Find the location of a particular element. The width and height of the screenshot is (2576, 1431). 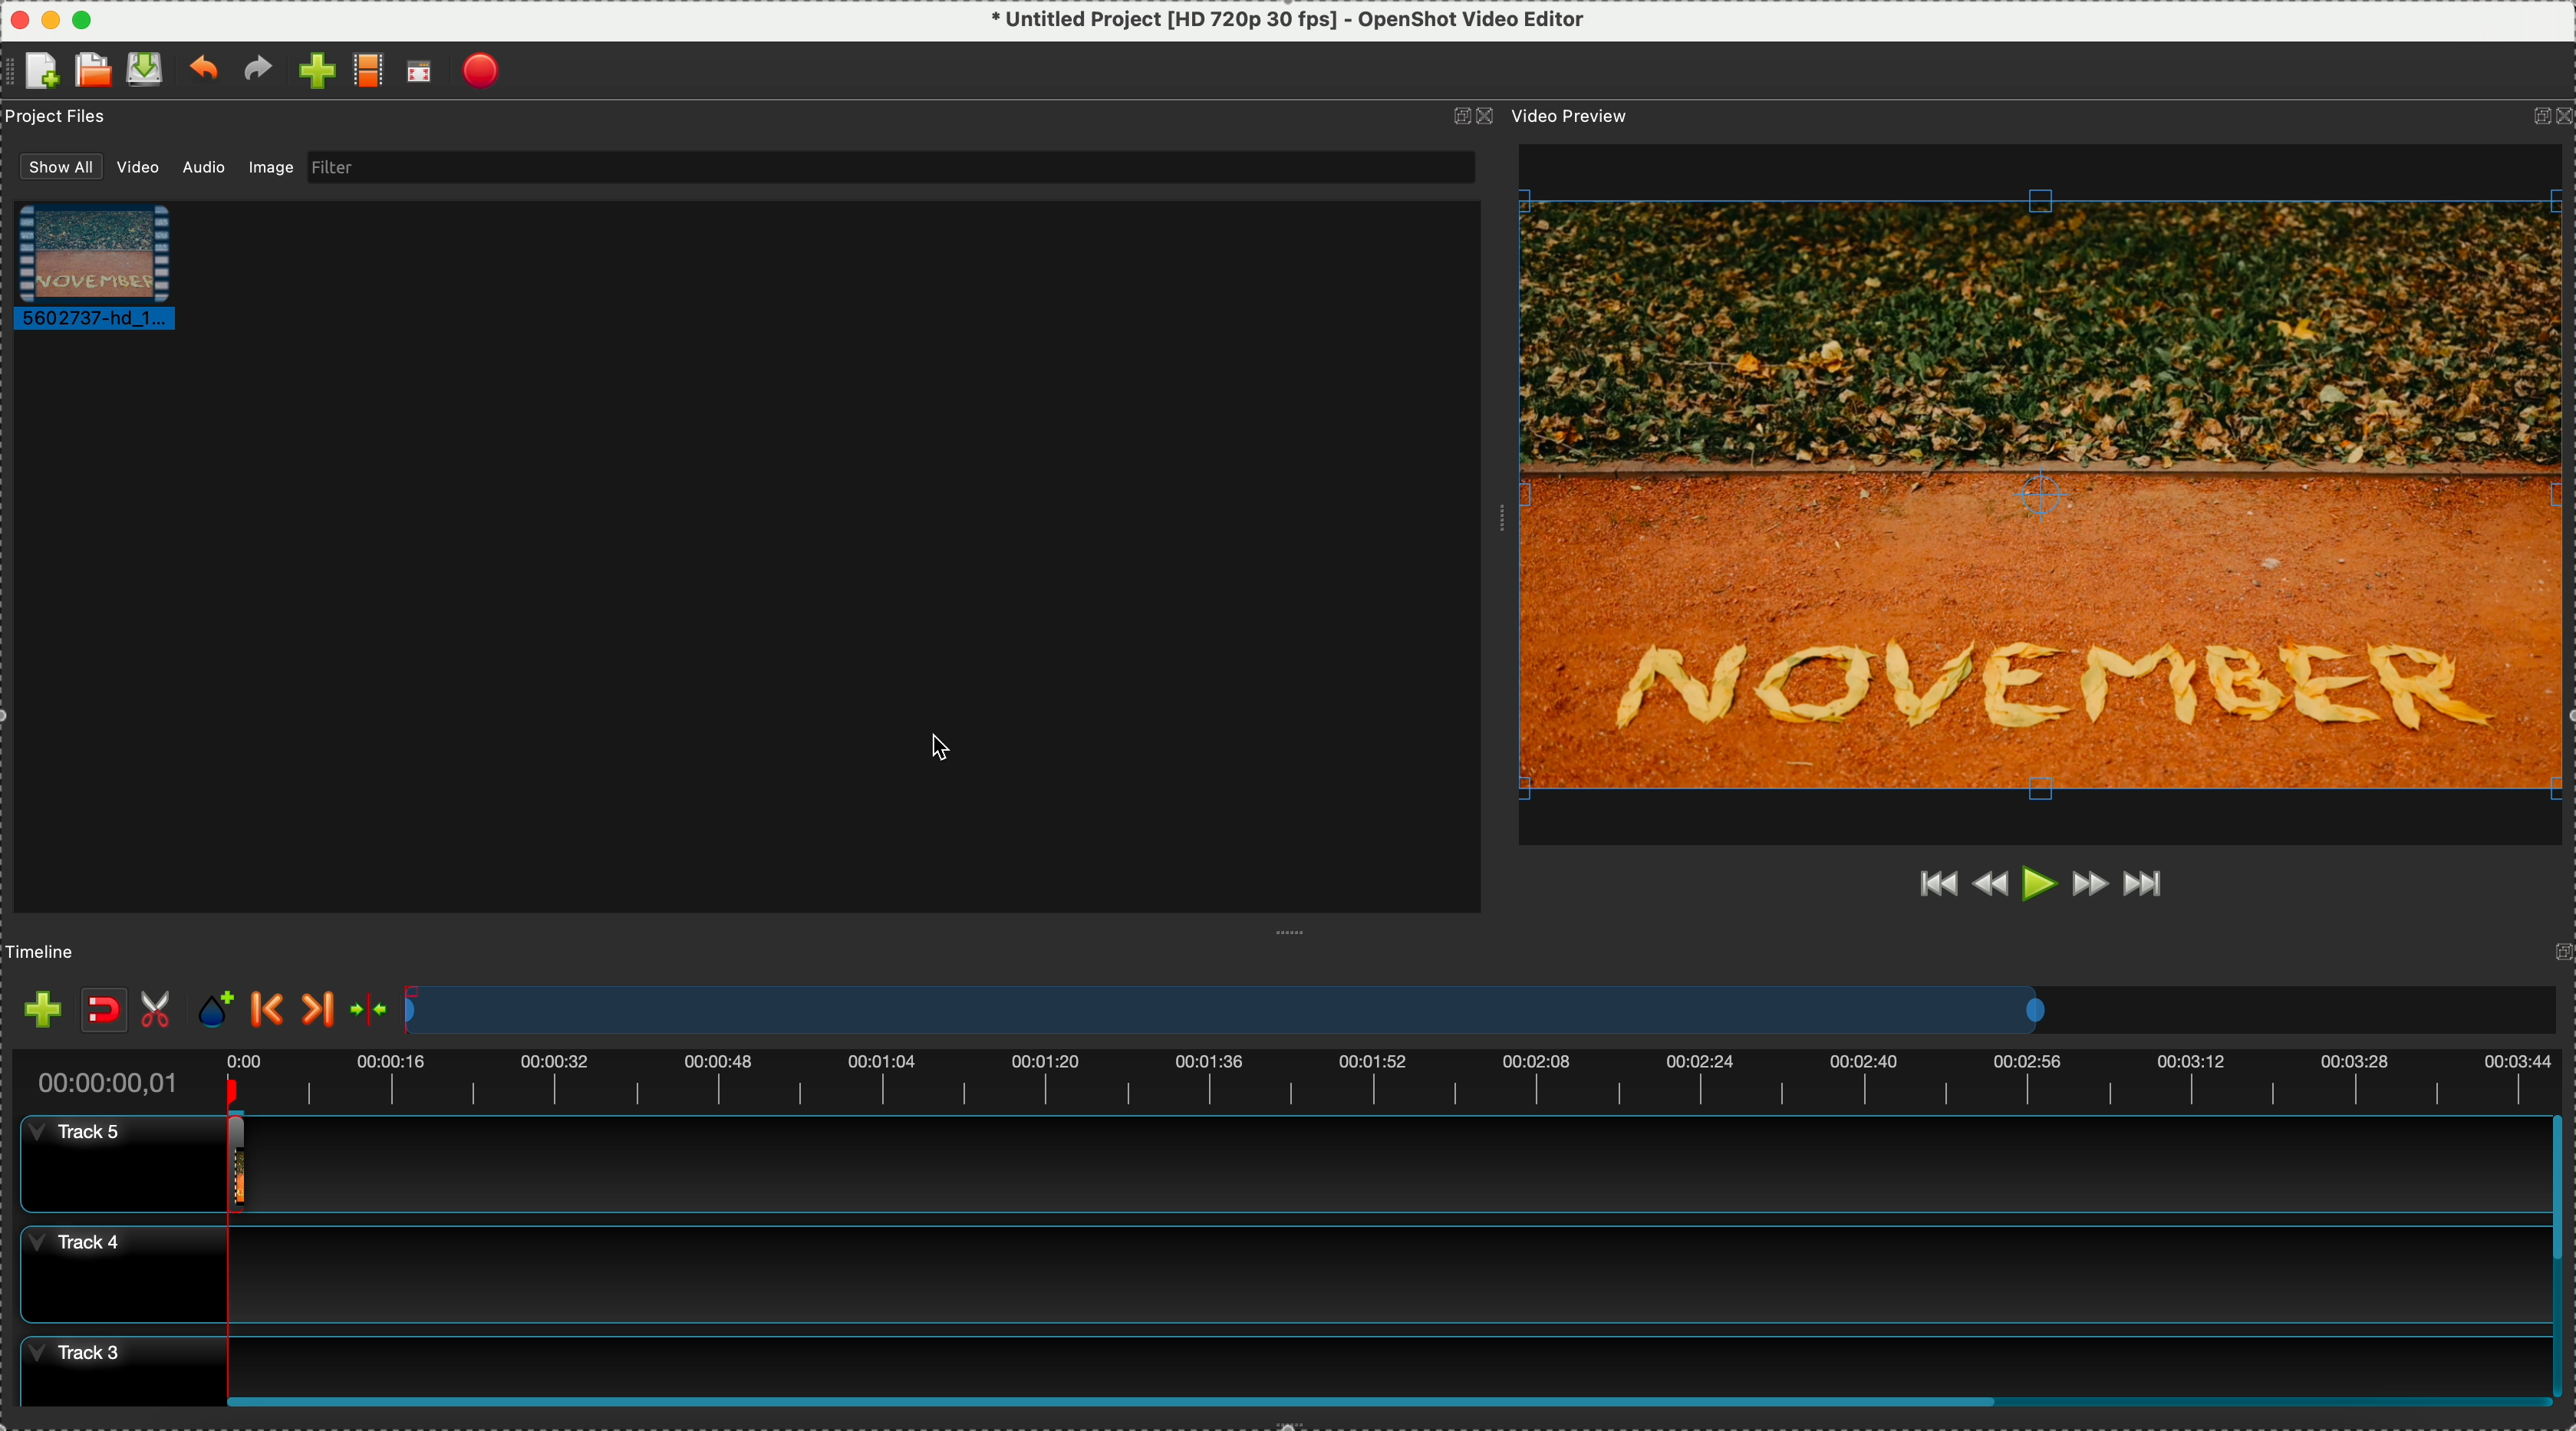

Window Expanding is located at coordinates (1500, 518).